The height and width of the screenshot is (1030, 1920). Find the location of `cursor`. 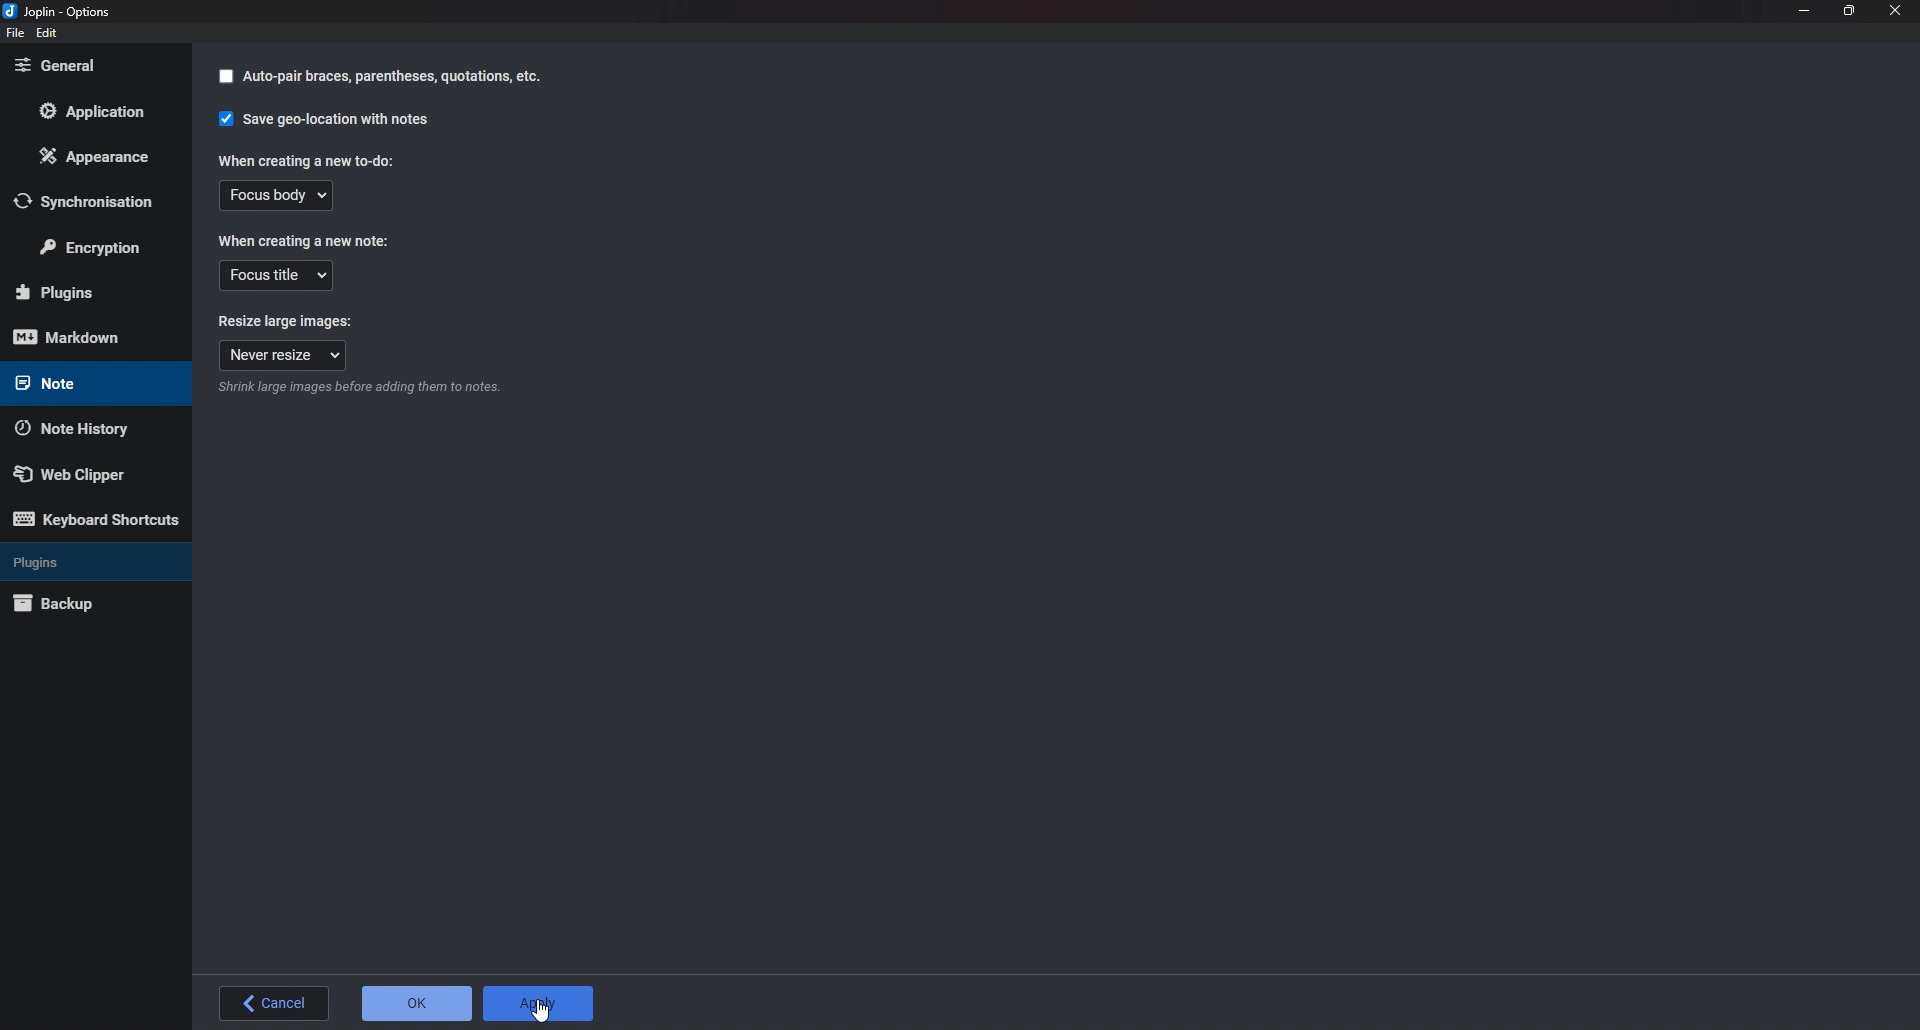

cursor is located at coordinates (544, 1012).